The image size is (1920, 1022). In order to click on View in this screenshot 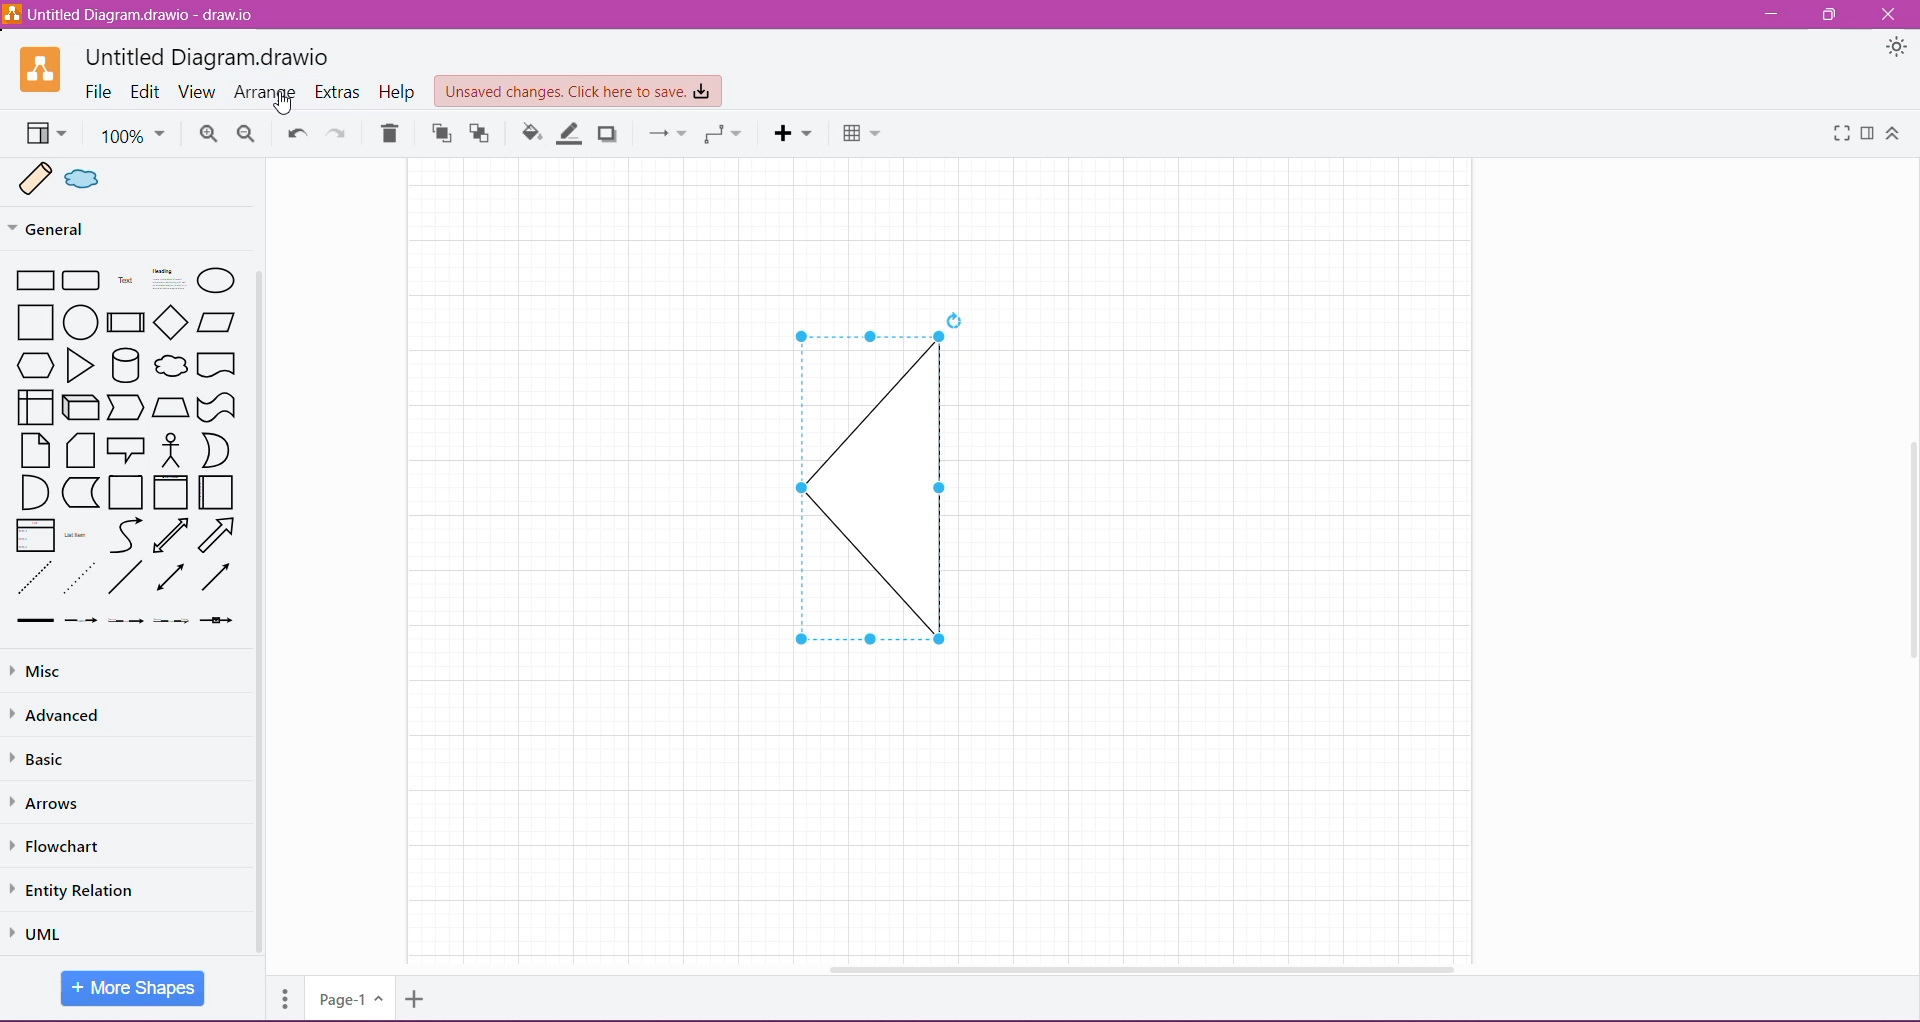, I will do `click(199, 91)`.